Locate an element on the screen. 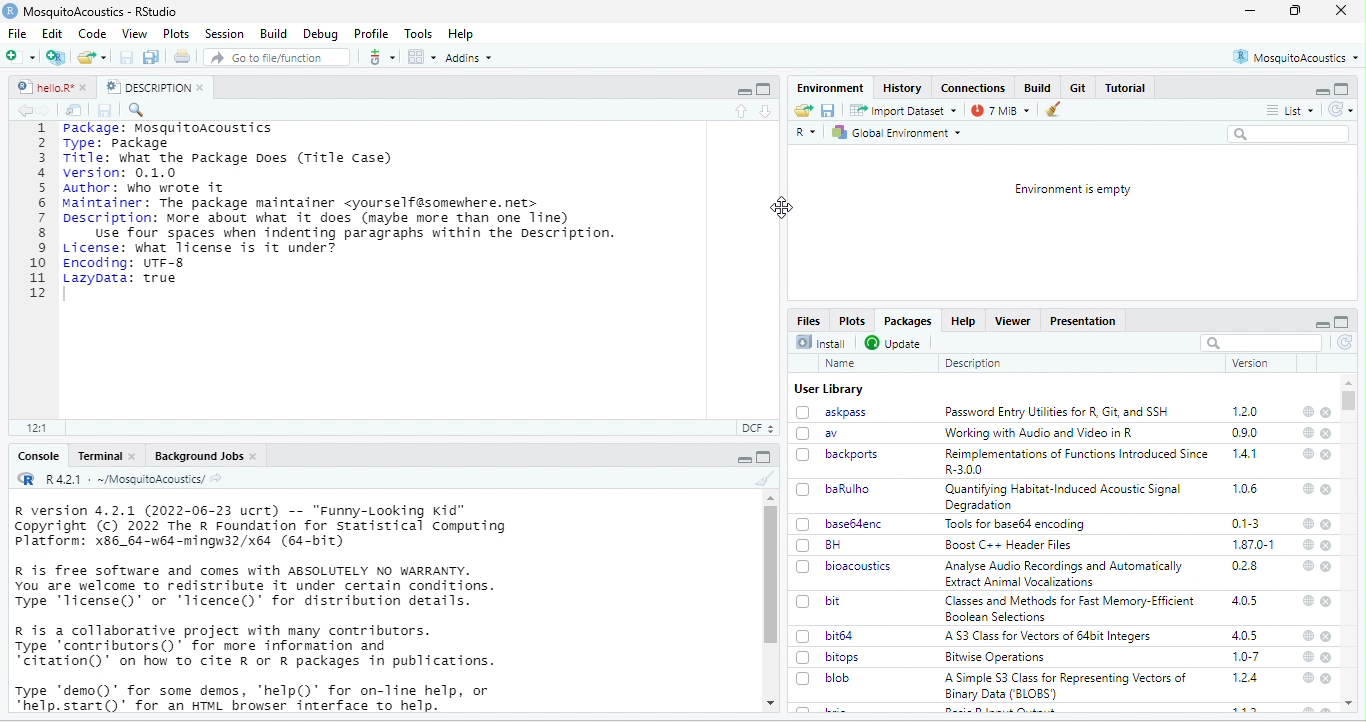  Session is located at coordinates (224, 34).